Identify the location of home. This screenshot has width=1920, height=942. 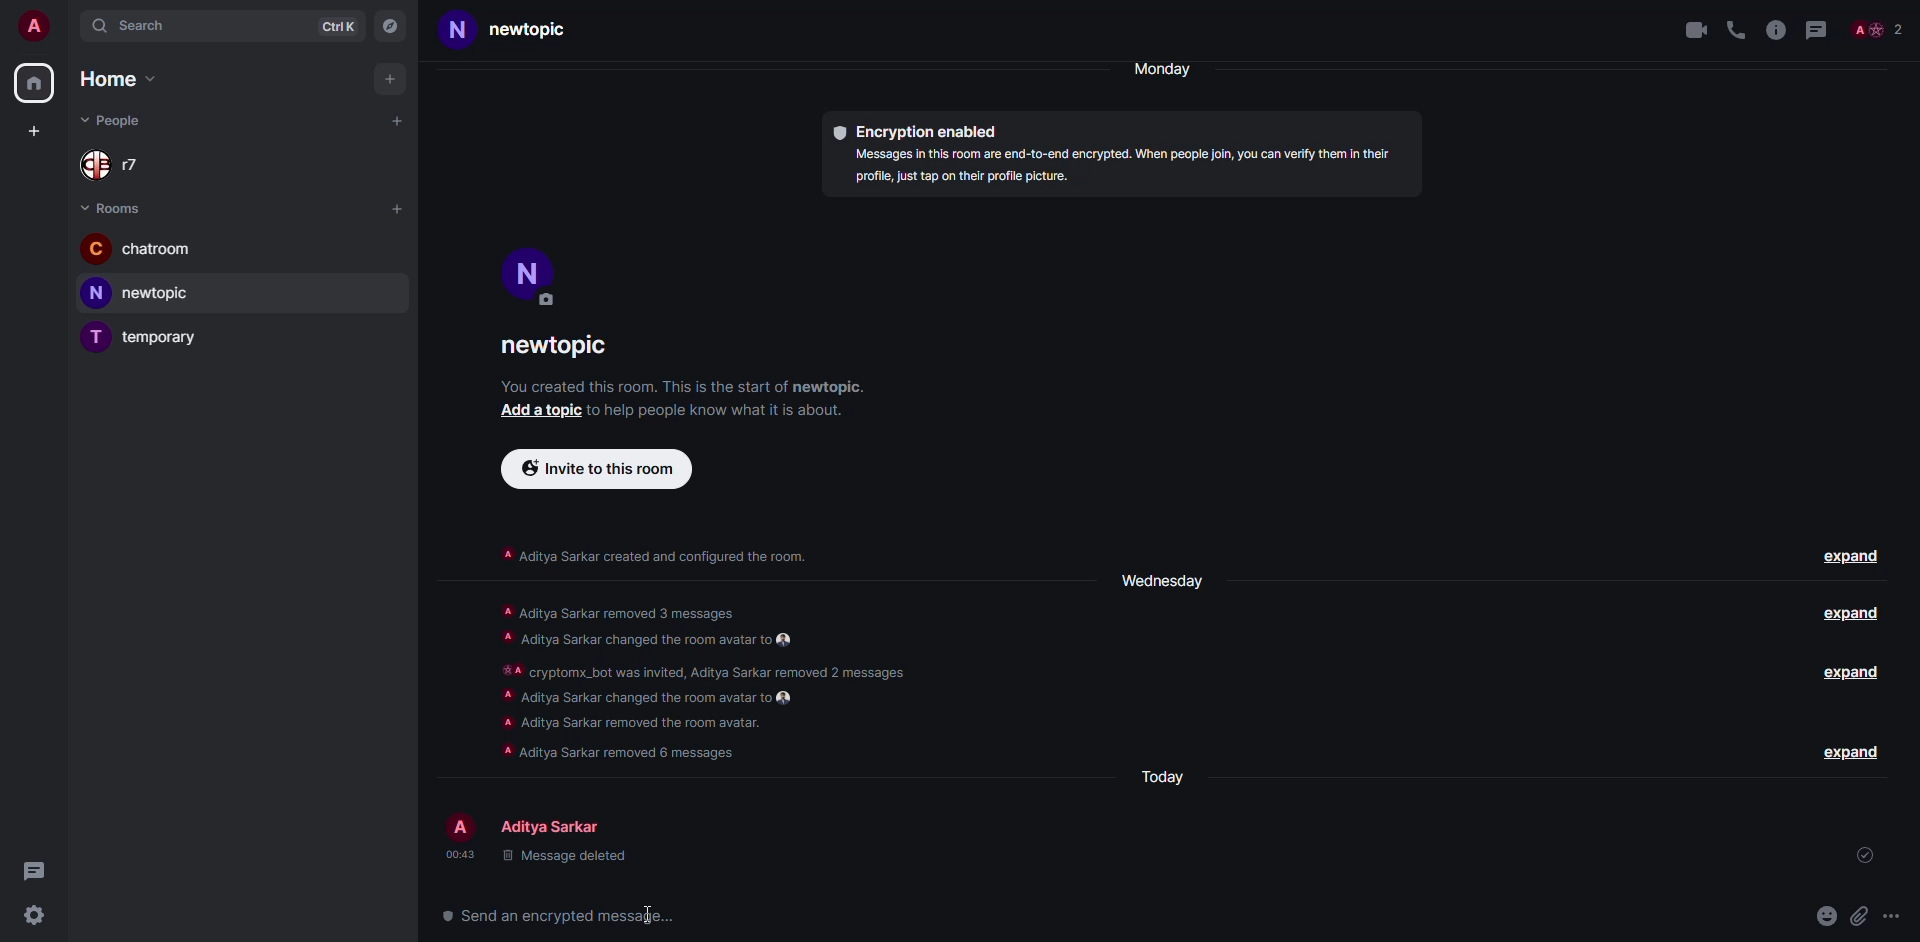
(114, 79).